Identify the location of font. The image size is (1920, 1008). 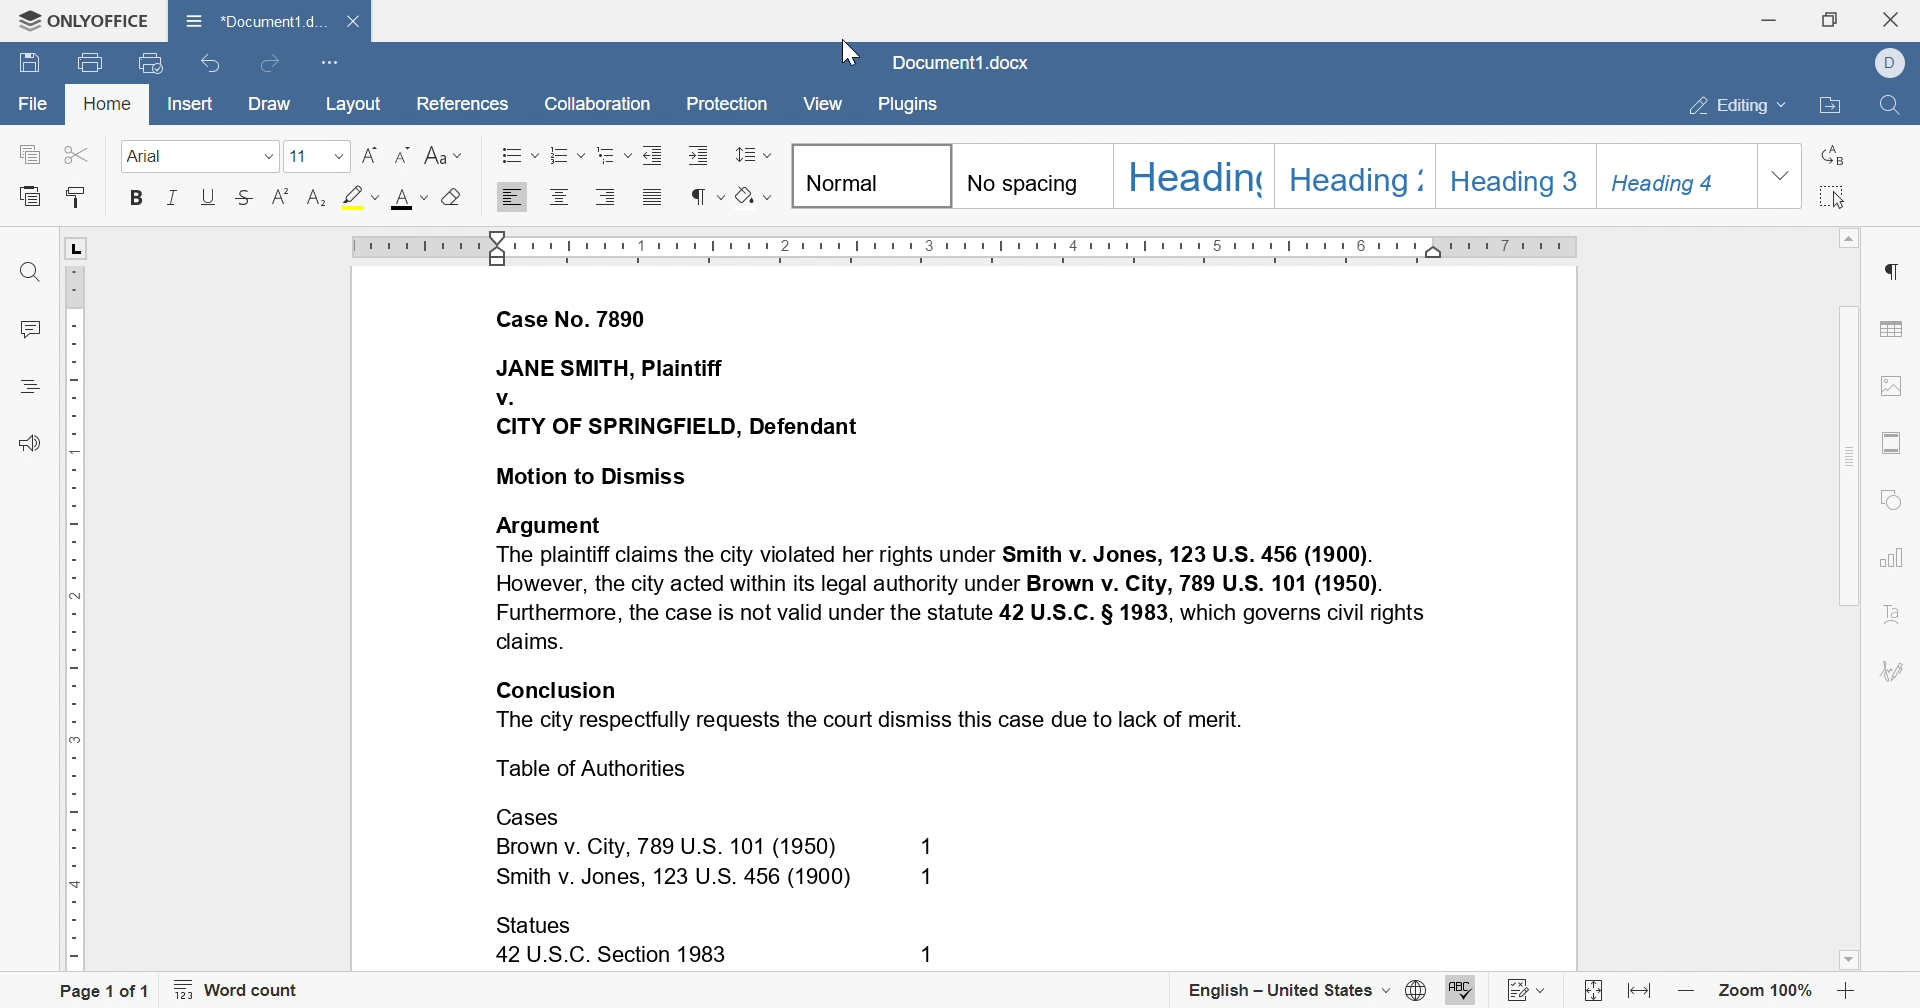
(407, 201).